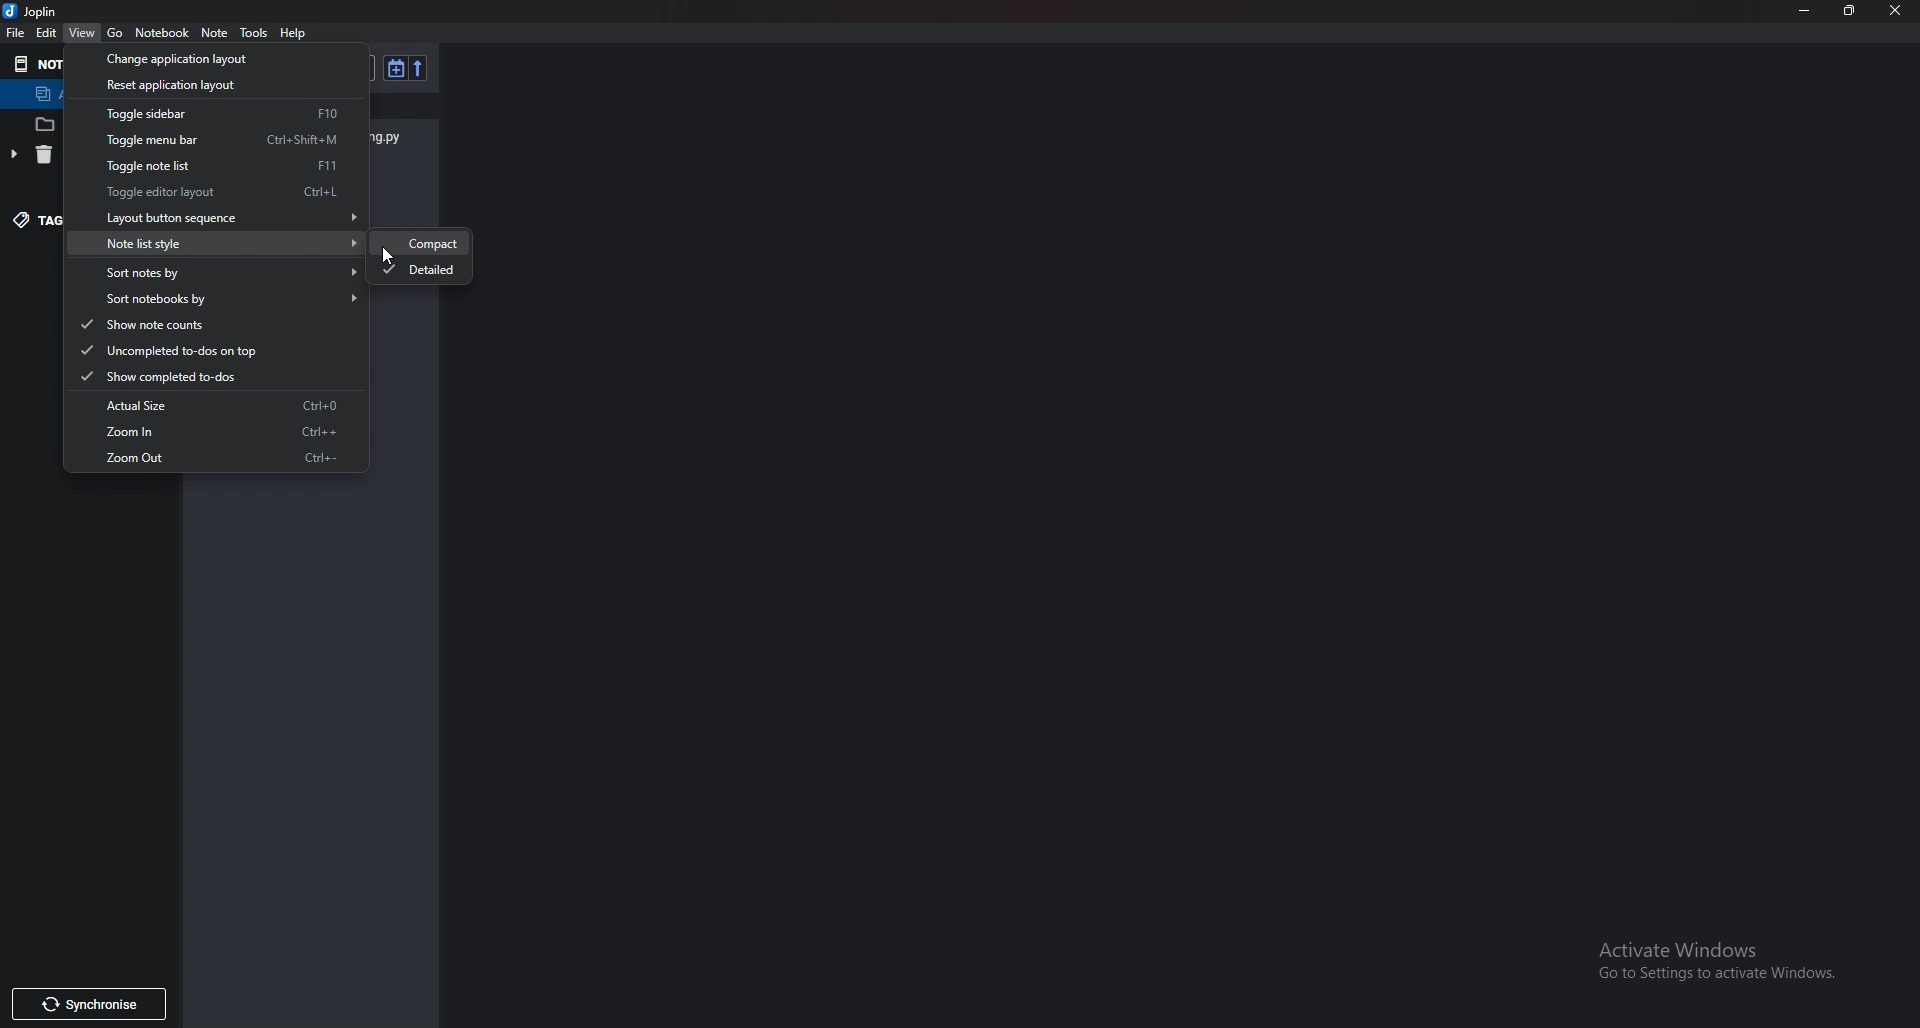 The width and height of the screenshot is (1920, 1028). Describe the element at coordinates (214, 458) in the screenshot. I see `Zoom out` at that location.